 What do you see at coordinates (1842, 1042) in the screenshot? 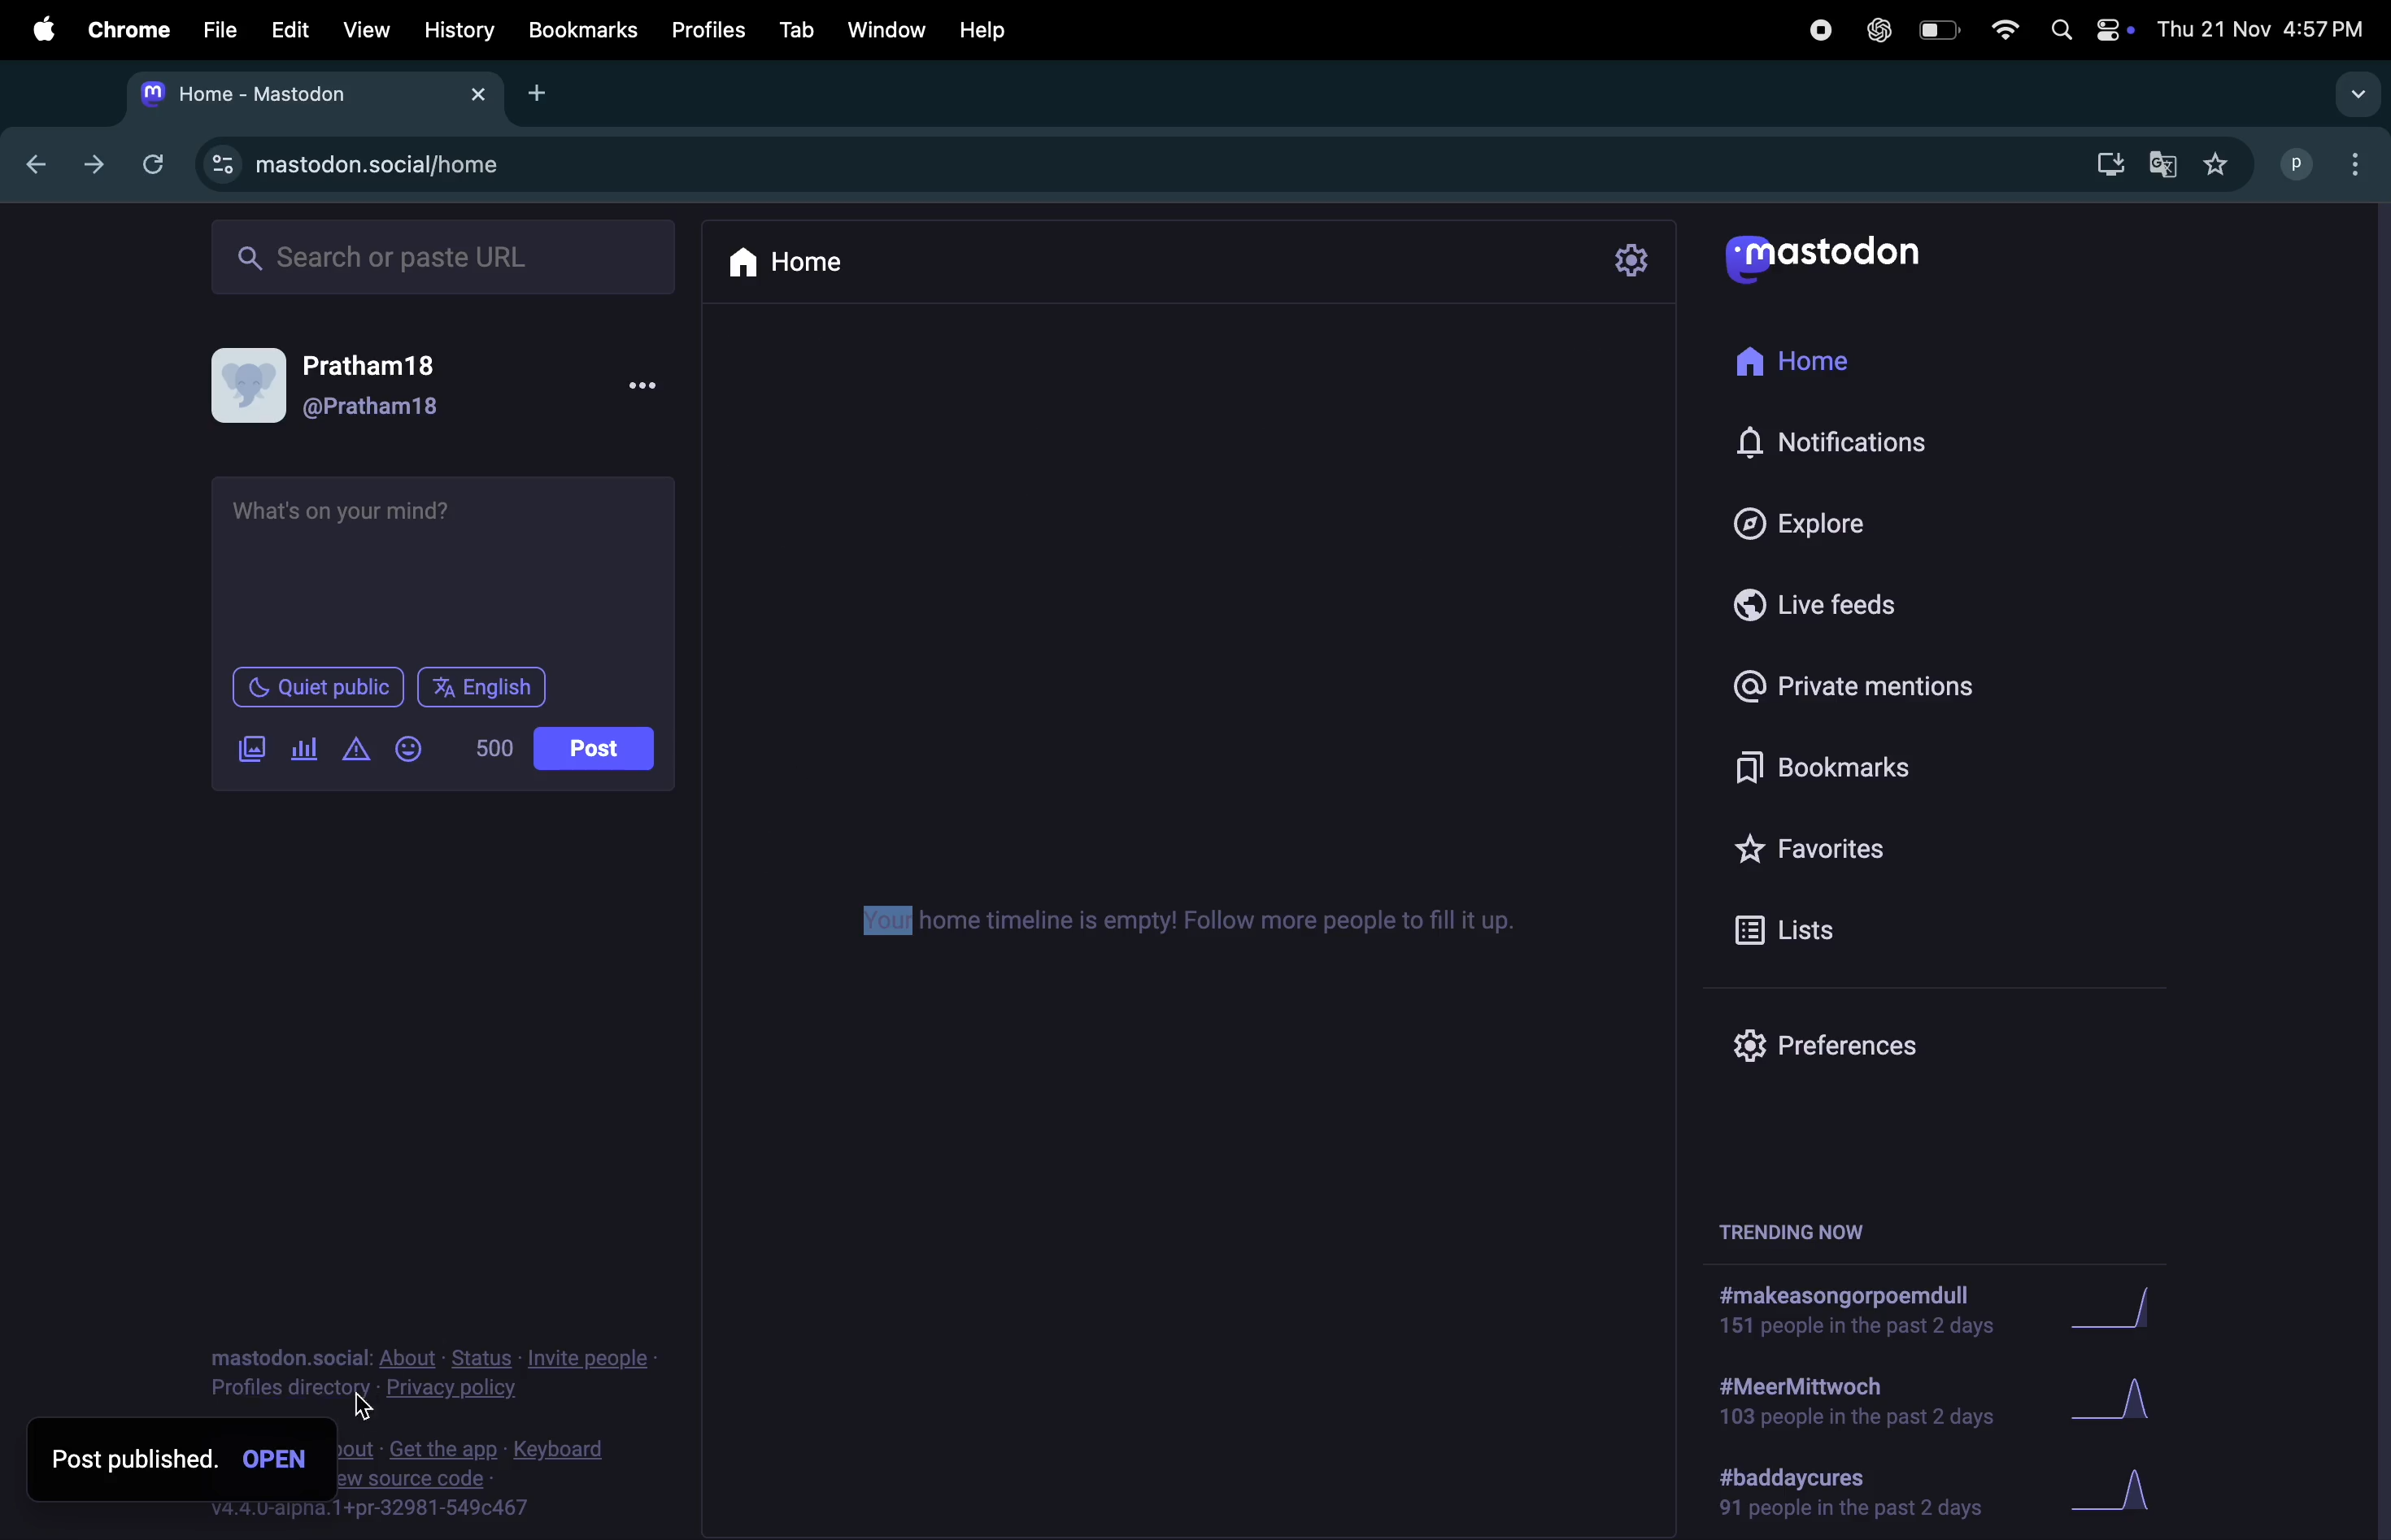
I see `prefrences` at bounding box center [1842, 1042].